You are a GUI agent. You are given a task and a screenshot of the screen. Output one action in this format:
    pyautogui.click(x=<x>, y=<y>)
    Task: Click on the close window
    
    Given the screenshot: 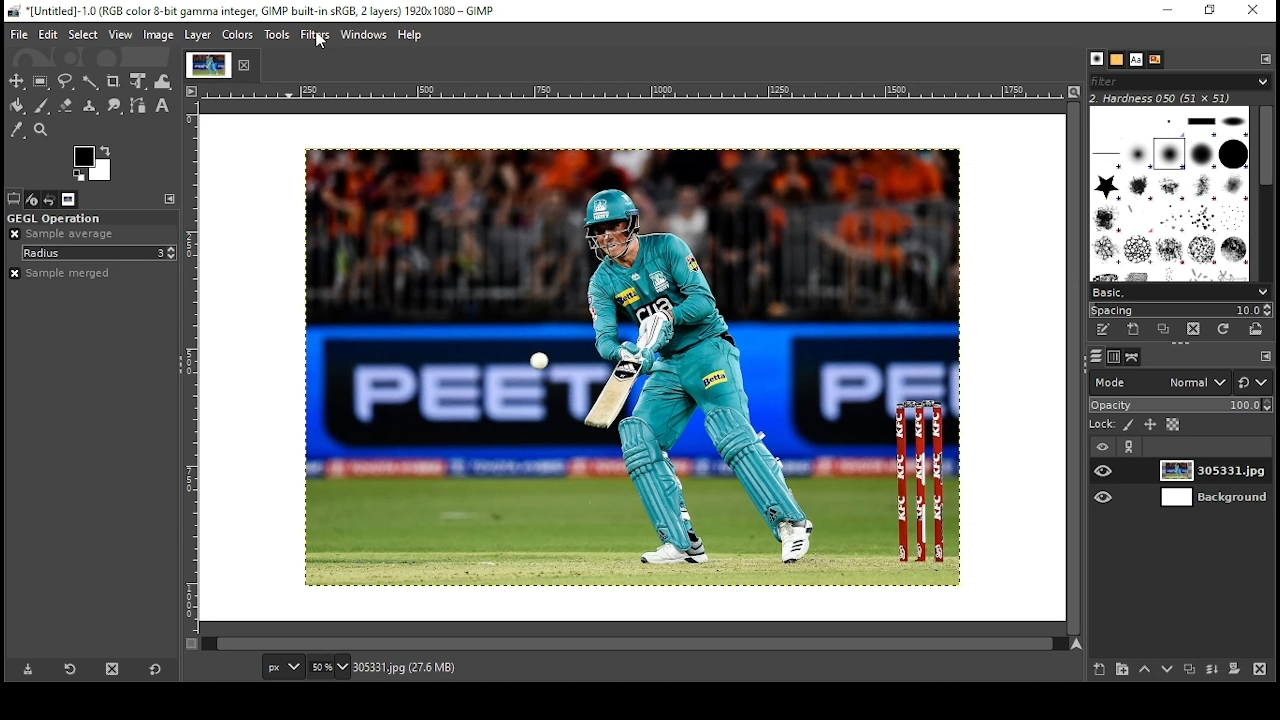 What is the action you would take?
    pyautogui.click(x=1252, y=10)
    